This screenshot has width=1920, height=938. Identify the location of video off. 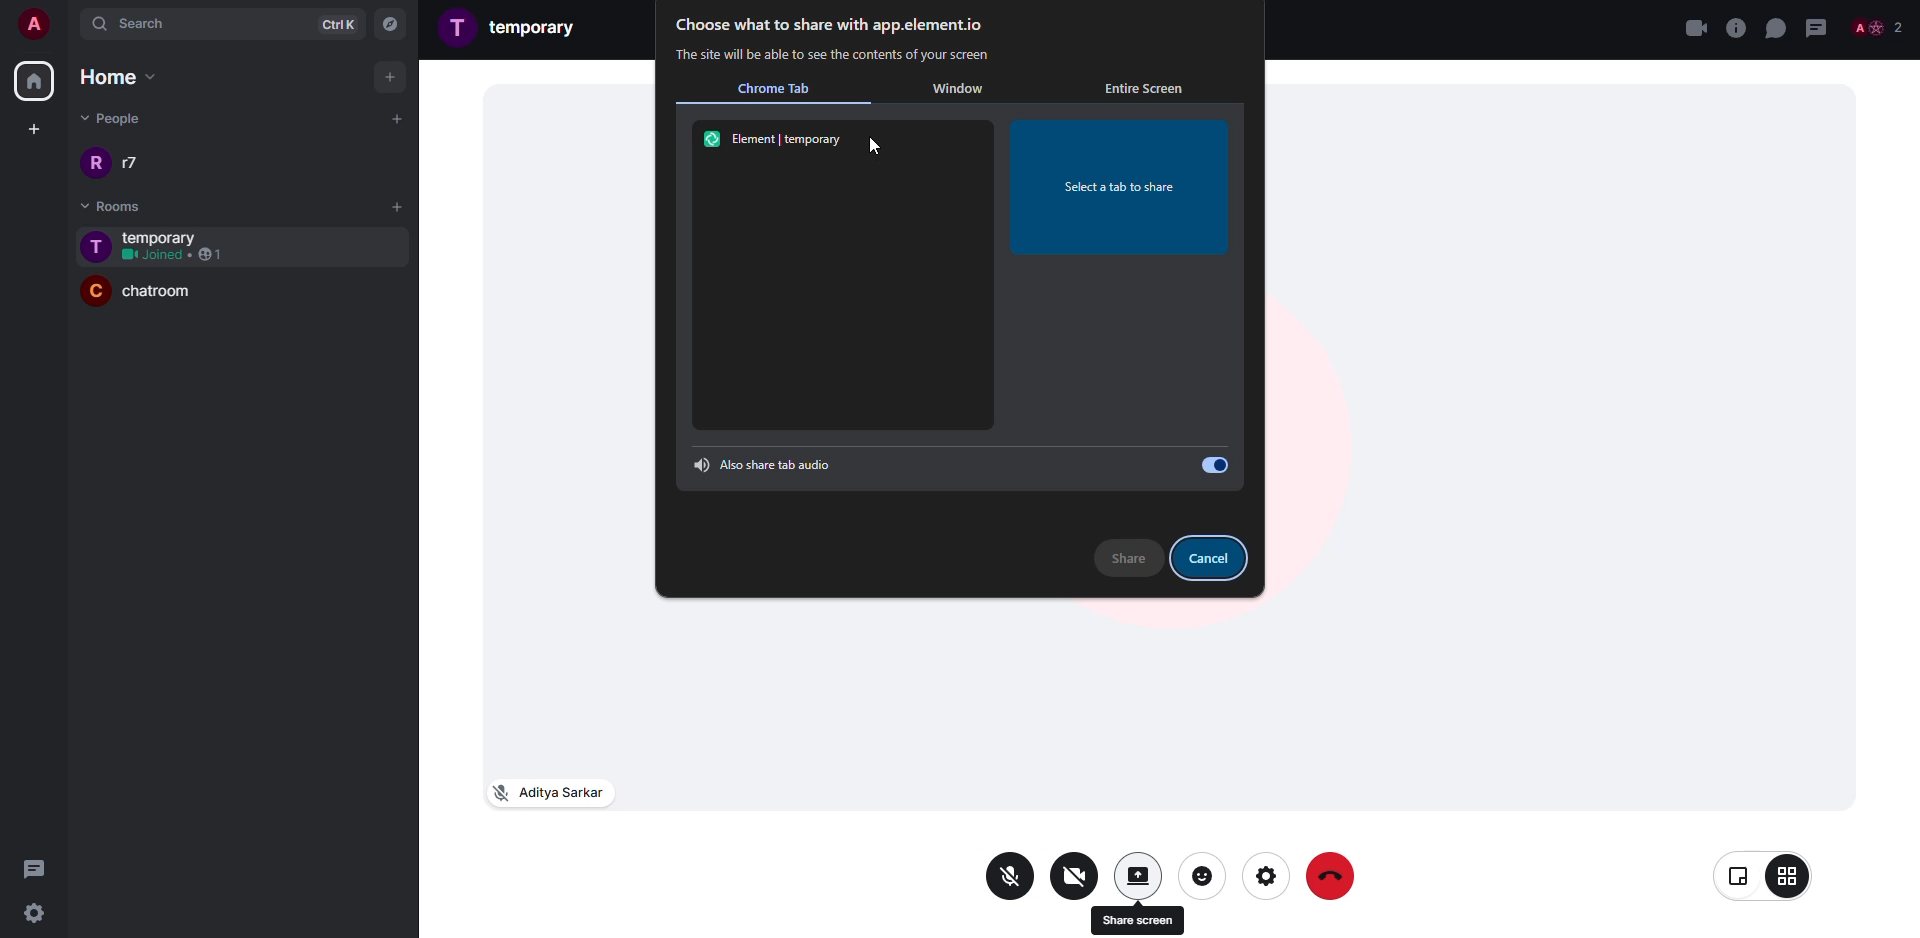
(1075, 874).